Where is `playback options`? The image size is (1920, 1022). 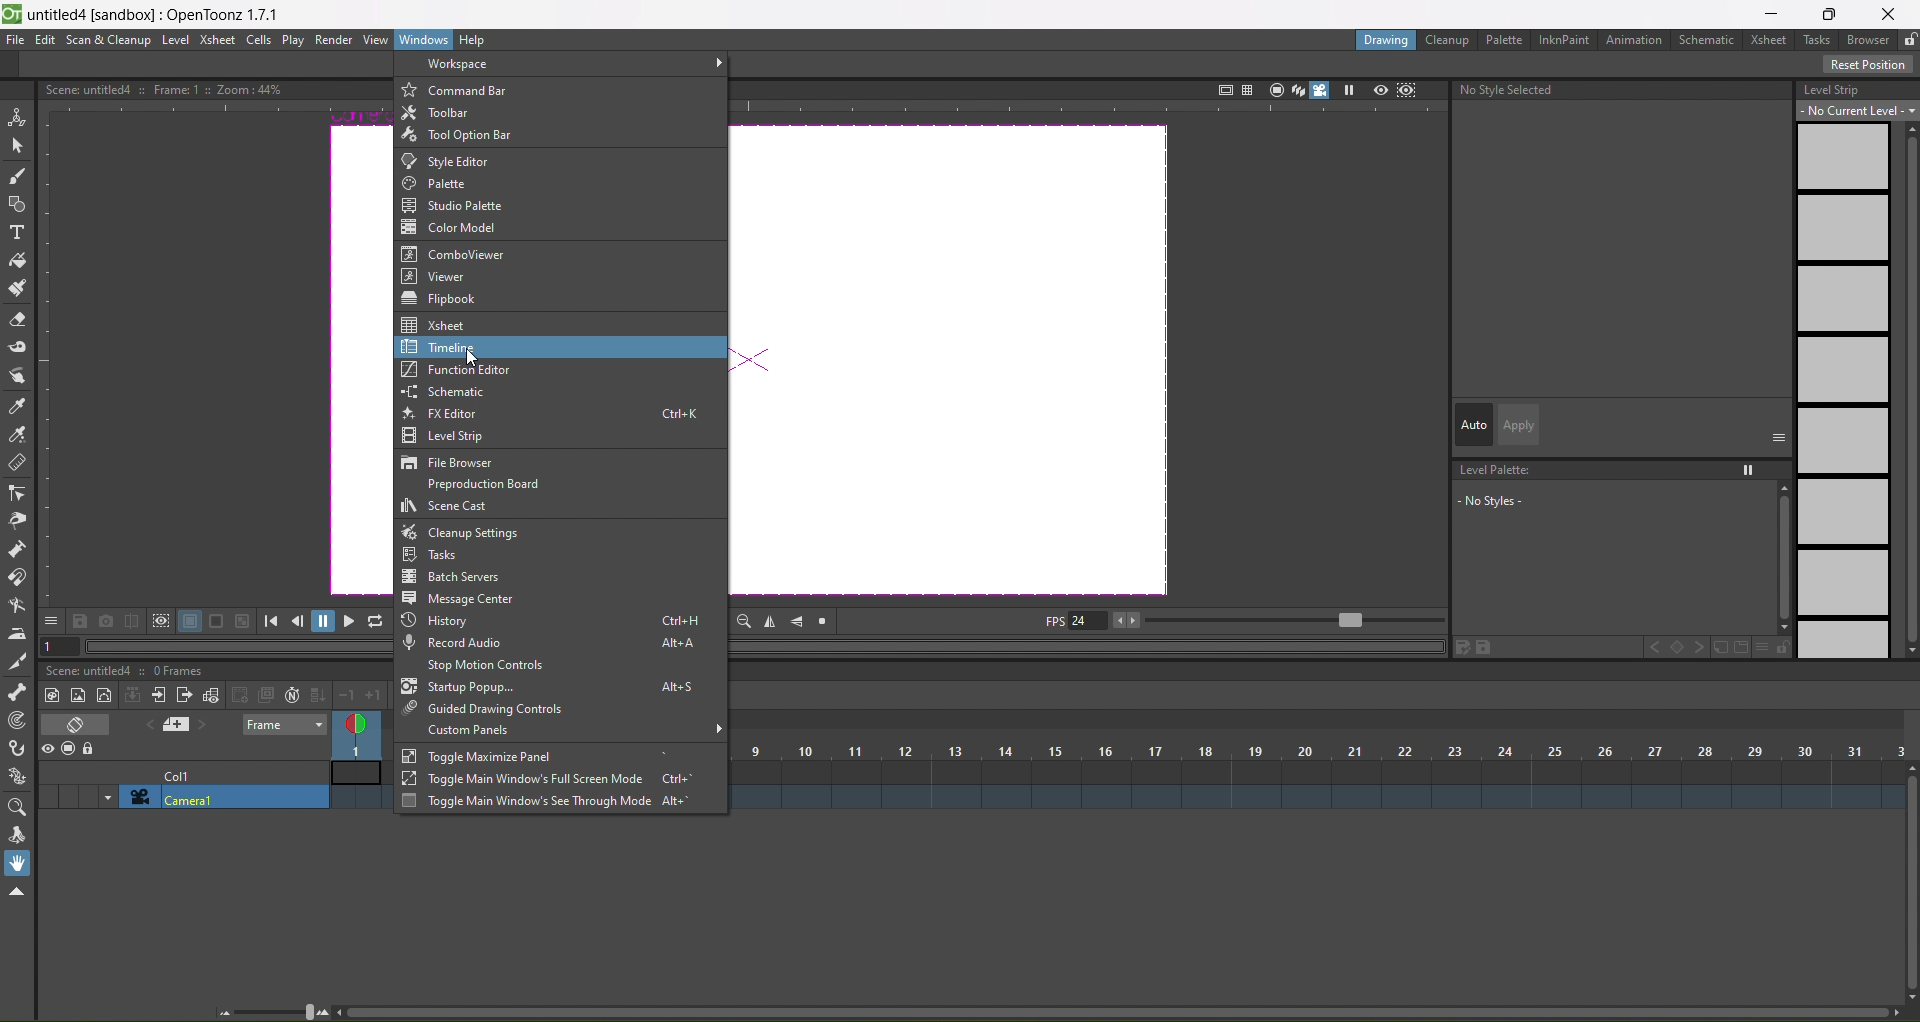 playback options is located at coordinates (329, 624).